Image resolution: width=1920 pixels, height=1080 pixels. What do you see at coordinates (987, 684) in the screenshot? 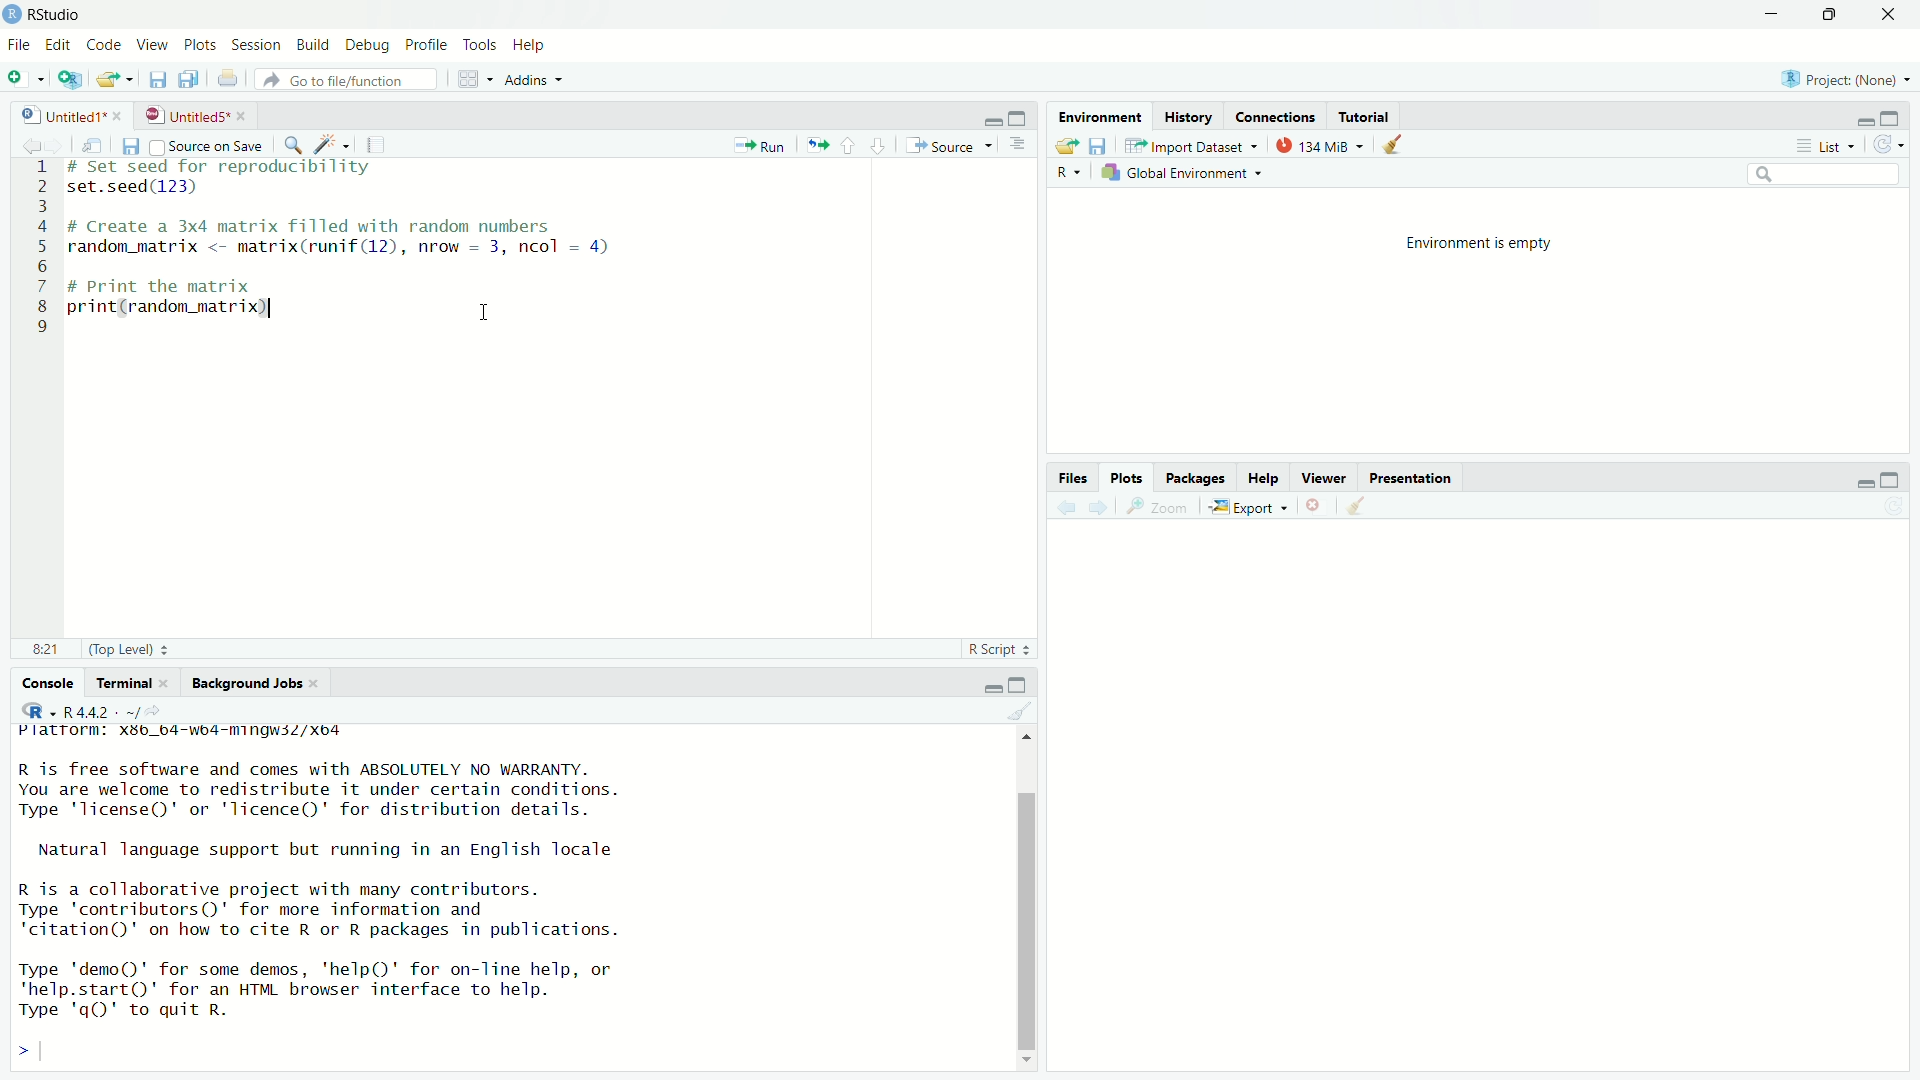
I see `minimise` at bounding box center [987, 684].